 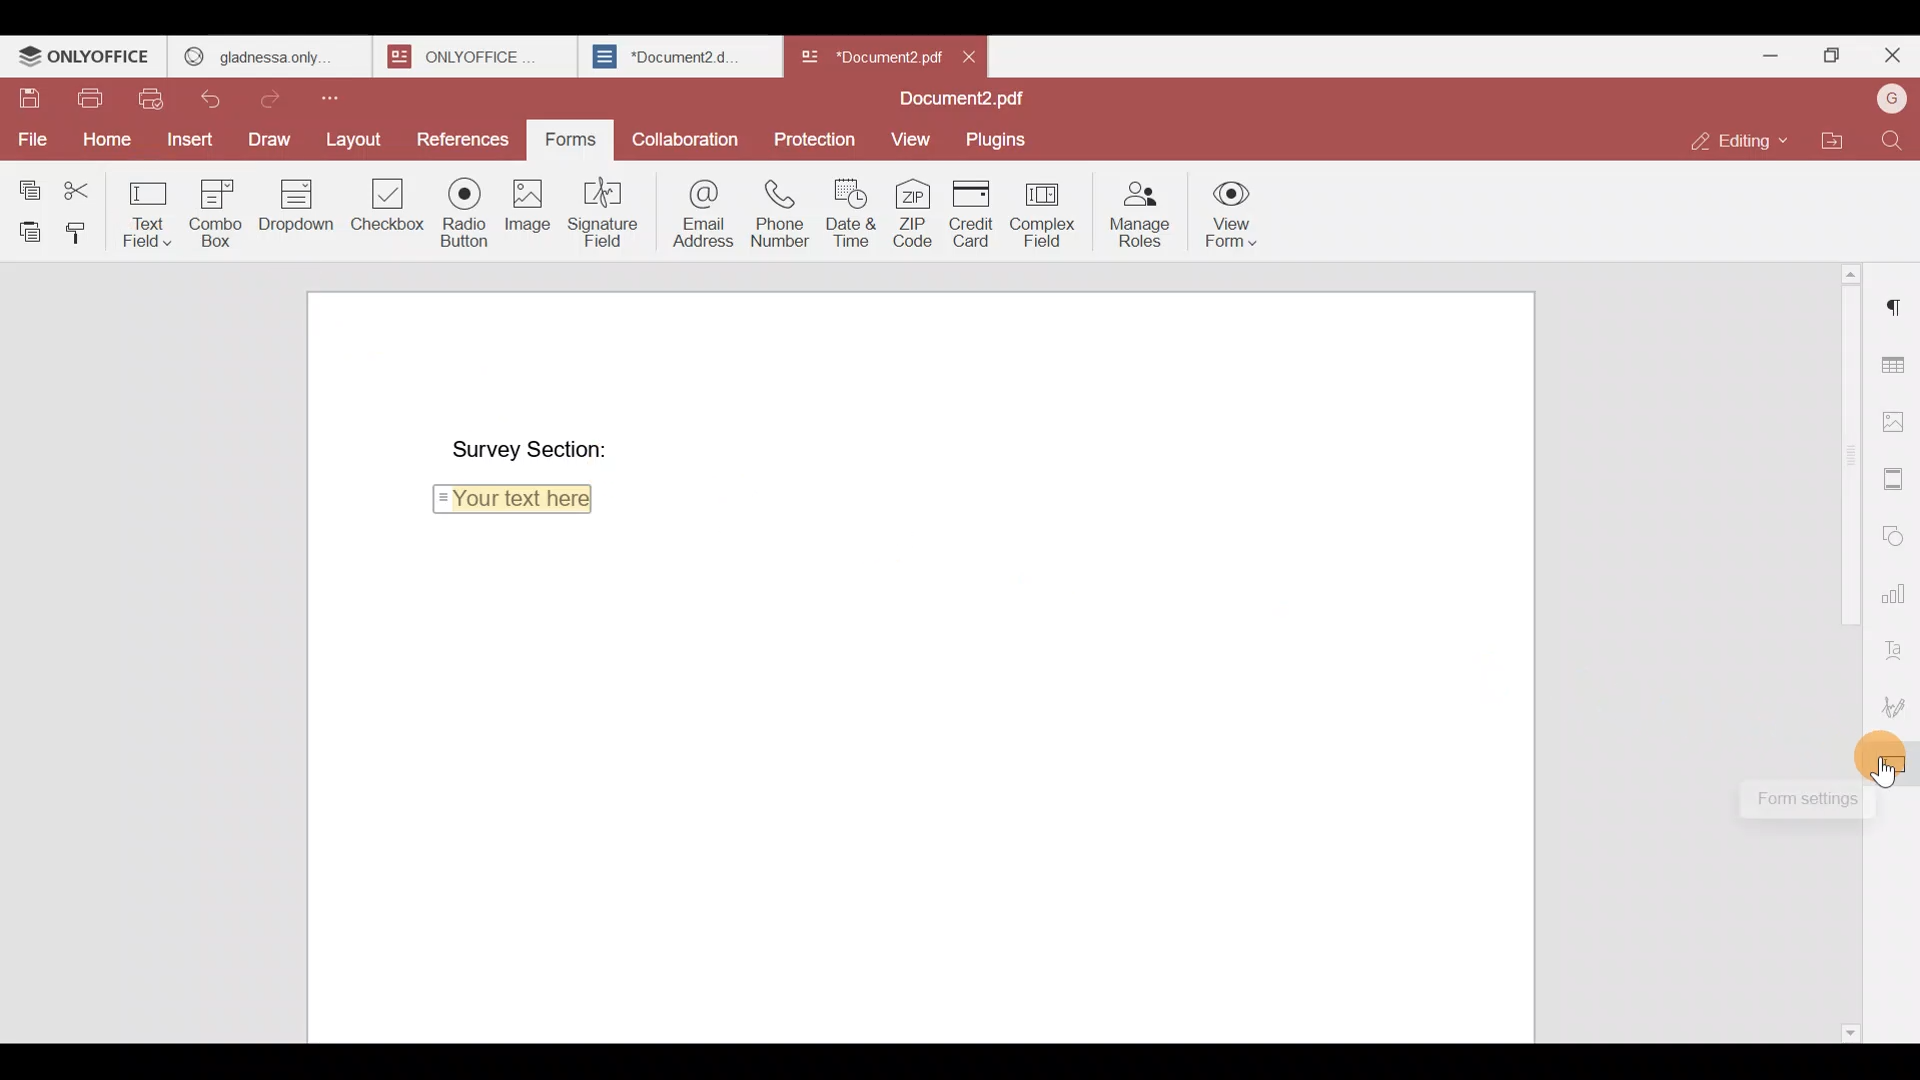 What do you see at coordinates (1896, 416) in the screenshot?
I see `Image settings` at bounding box center [1896, 416].